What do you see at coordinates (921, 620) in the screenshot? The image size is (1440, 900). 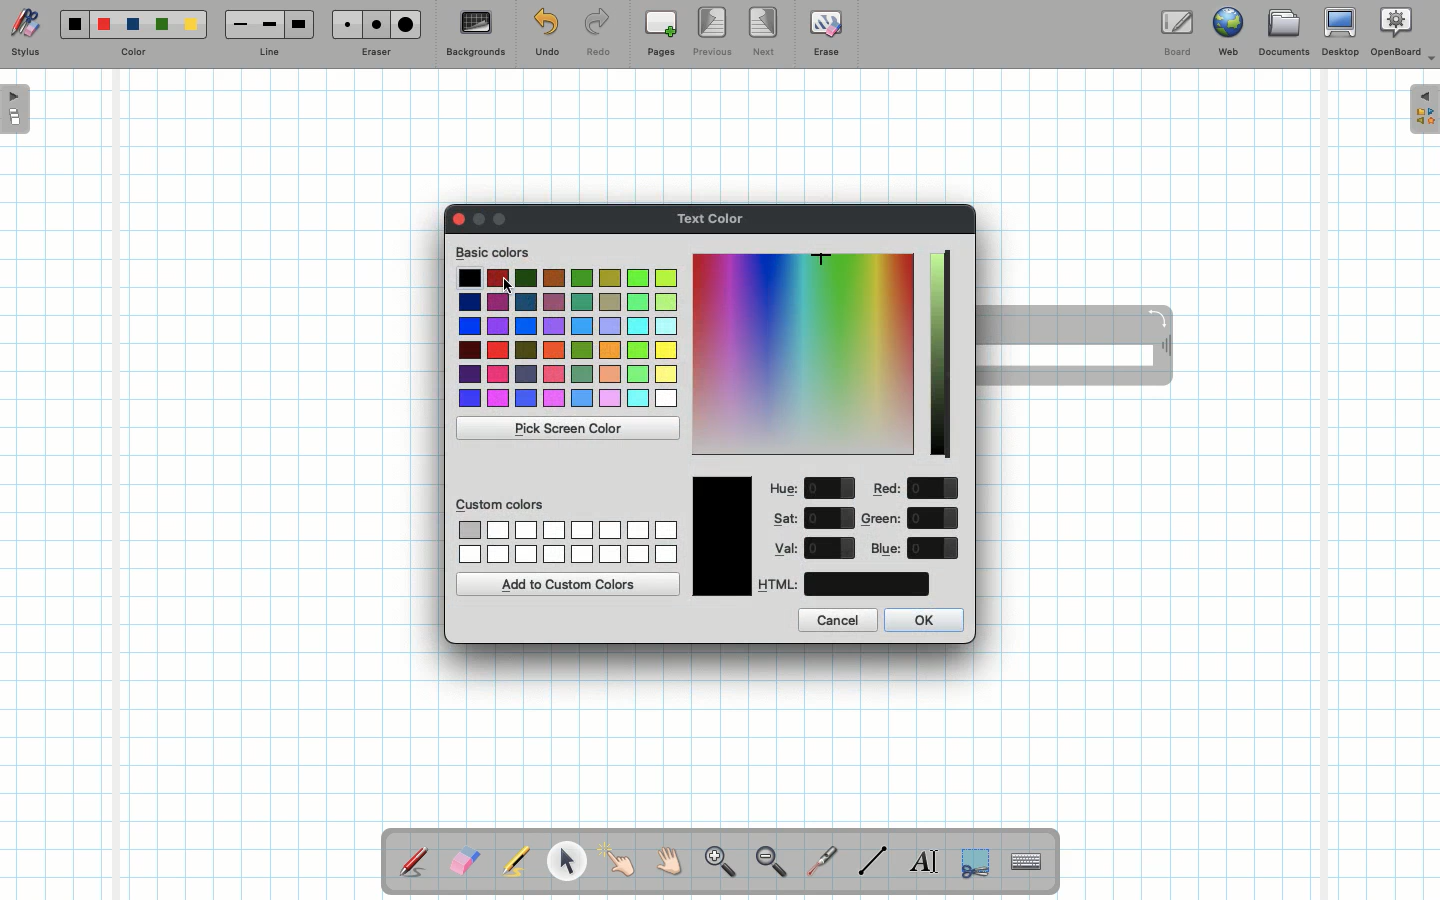 I see `OK` at bounding box center [921, 620].